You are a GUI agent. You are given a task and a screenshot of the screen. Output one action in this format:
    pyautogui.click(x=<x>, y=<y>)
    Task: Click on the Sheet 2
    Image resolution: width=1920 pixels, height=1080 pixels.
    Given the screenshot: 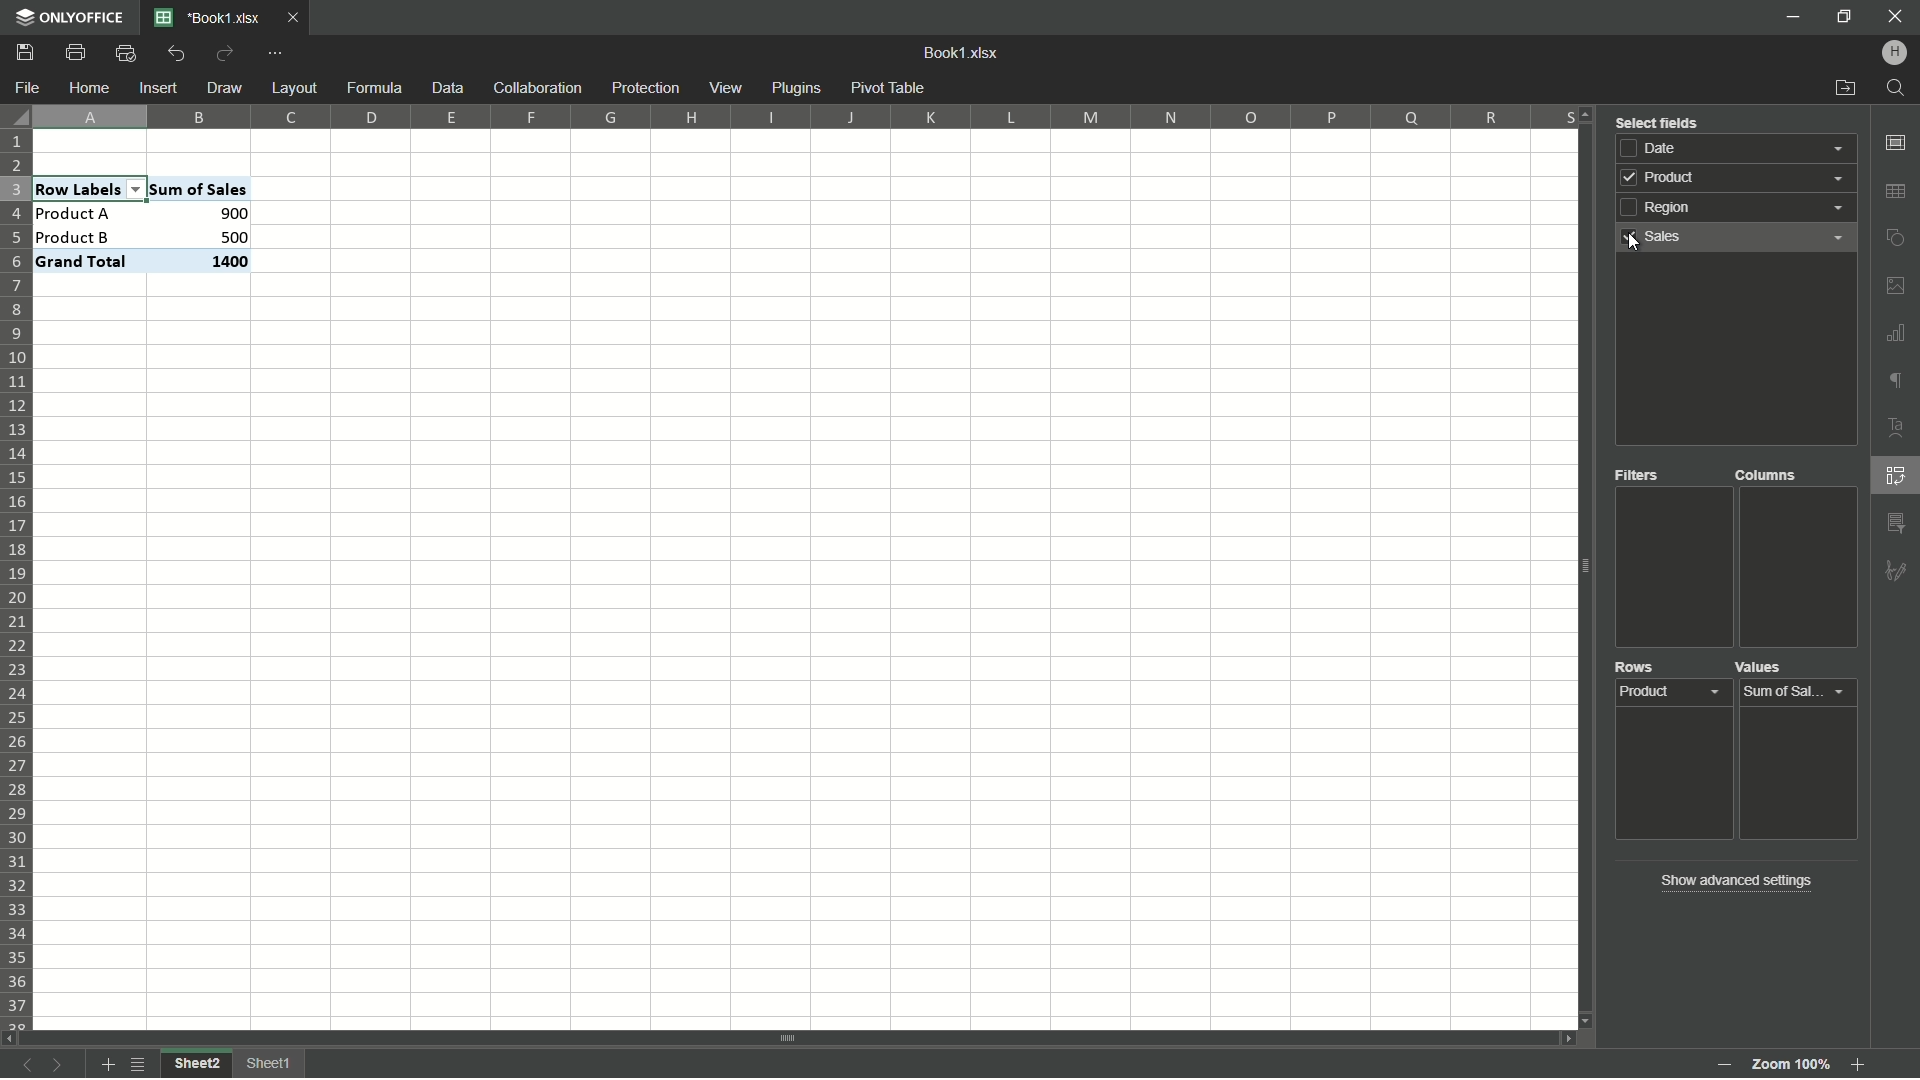 What is the action you would take?
    pyautogui.click(x=197, y=1064)
    